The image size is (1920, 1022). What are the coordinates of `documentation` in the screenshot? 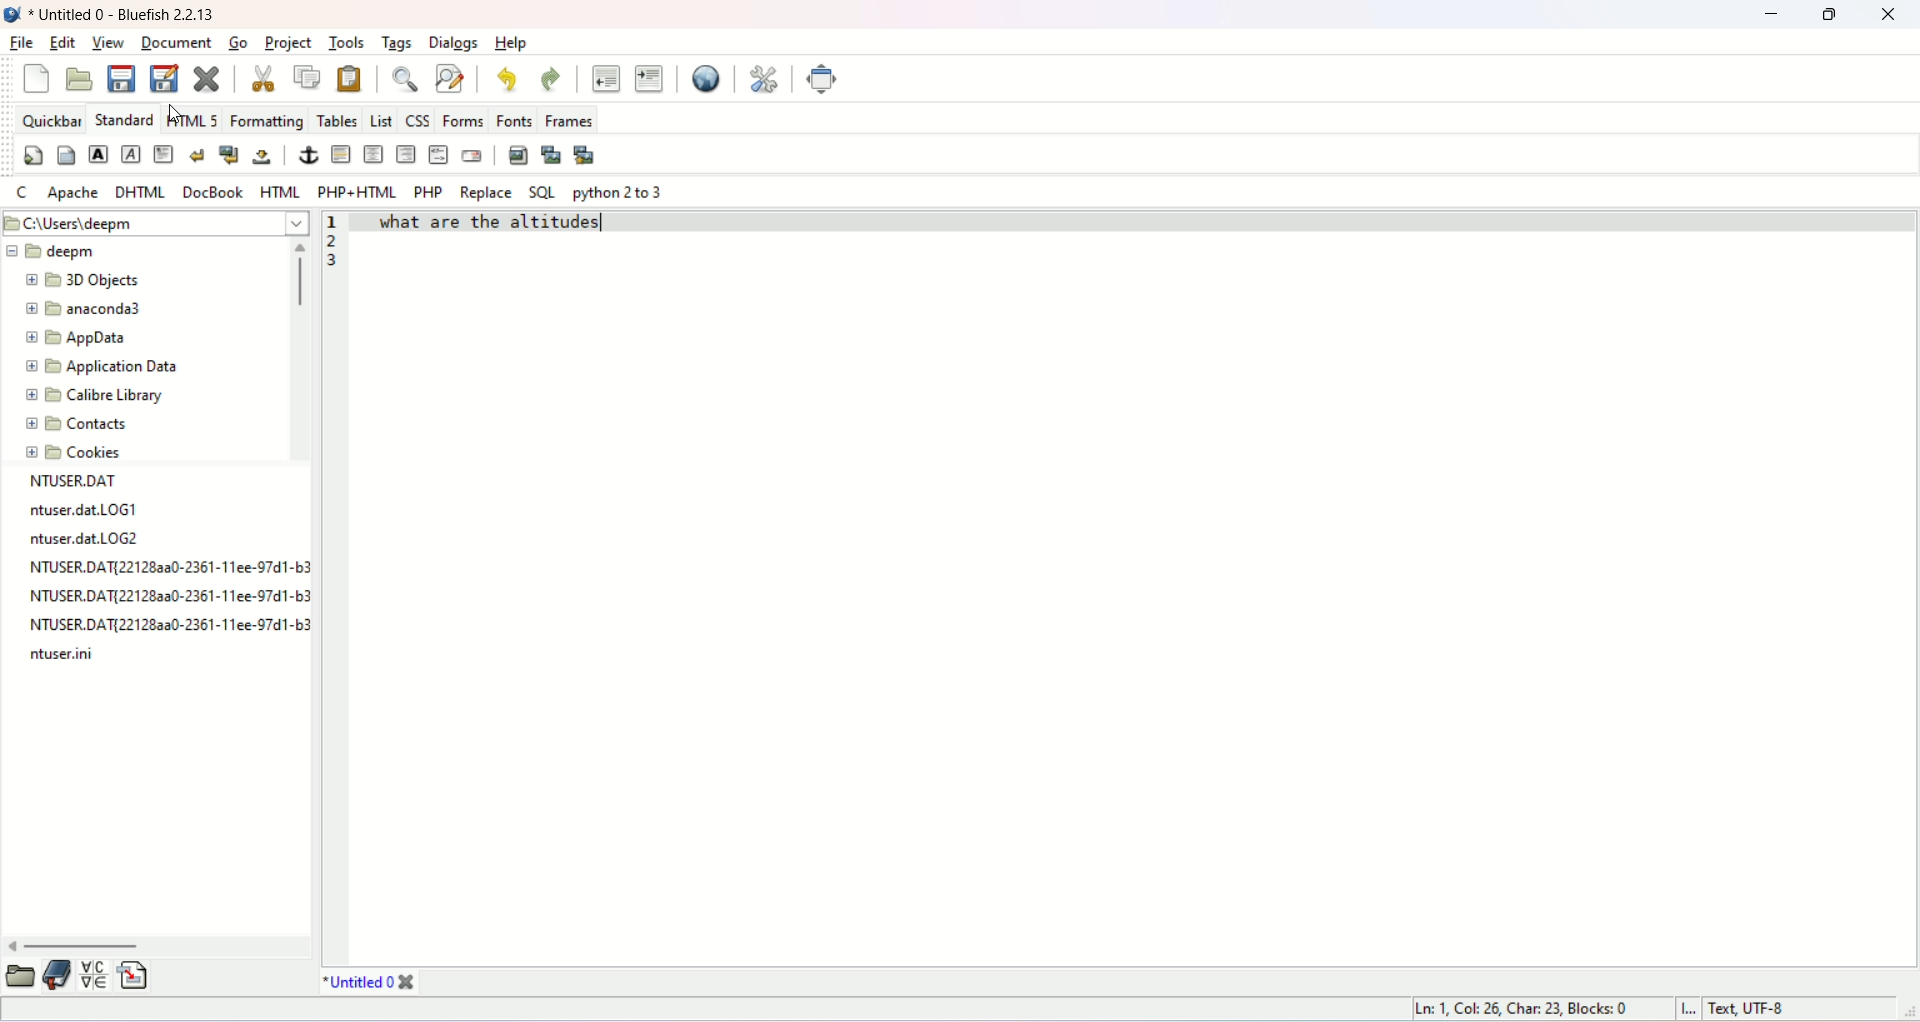 It's located at (55, 976).